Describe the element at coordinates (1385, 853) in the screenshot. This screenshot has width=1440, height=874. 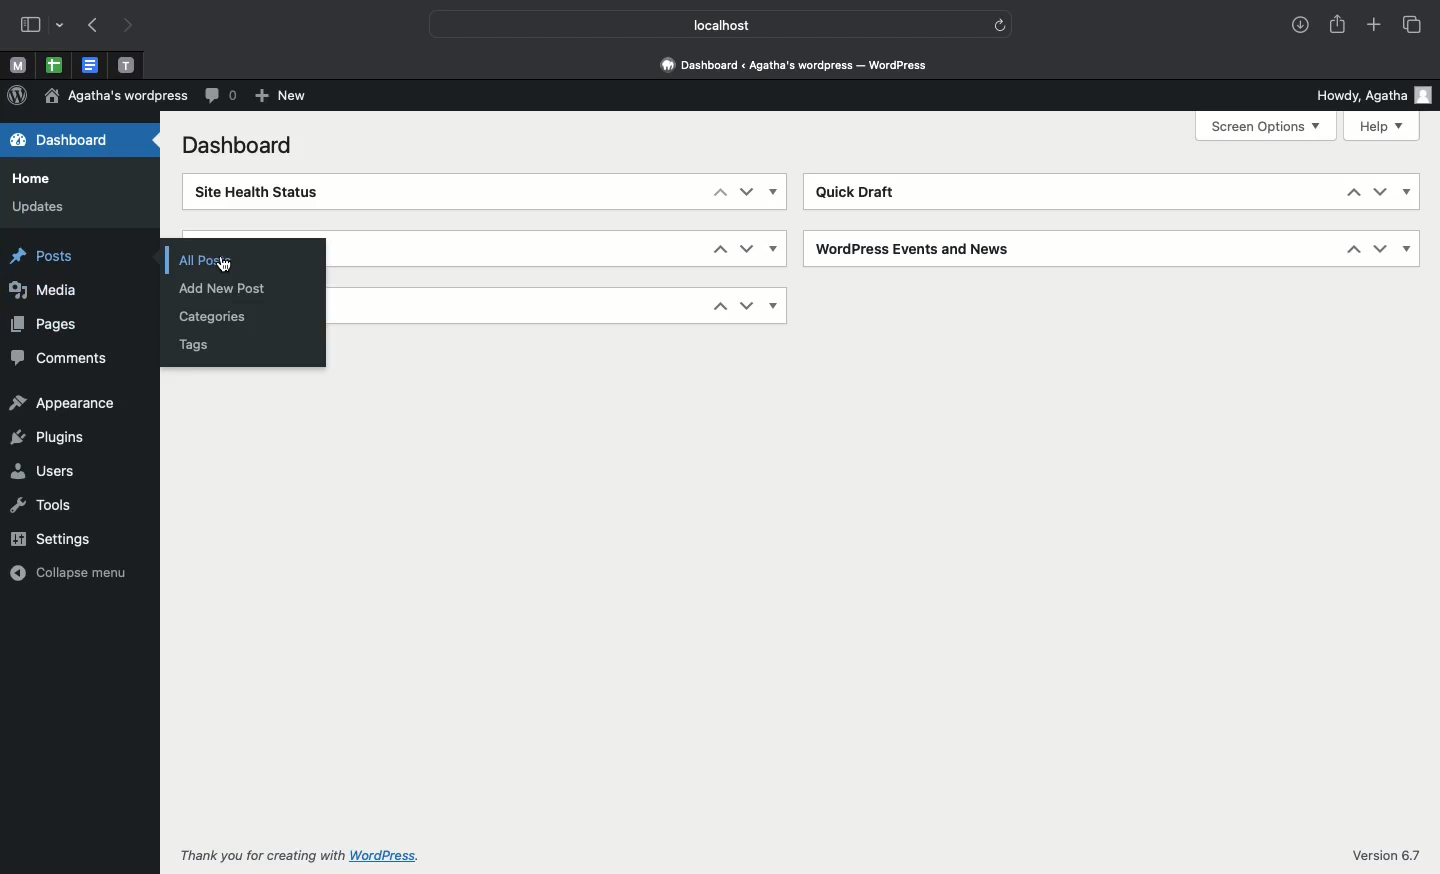
I see `Version 6.7` at that location.